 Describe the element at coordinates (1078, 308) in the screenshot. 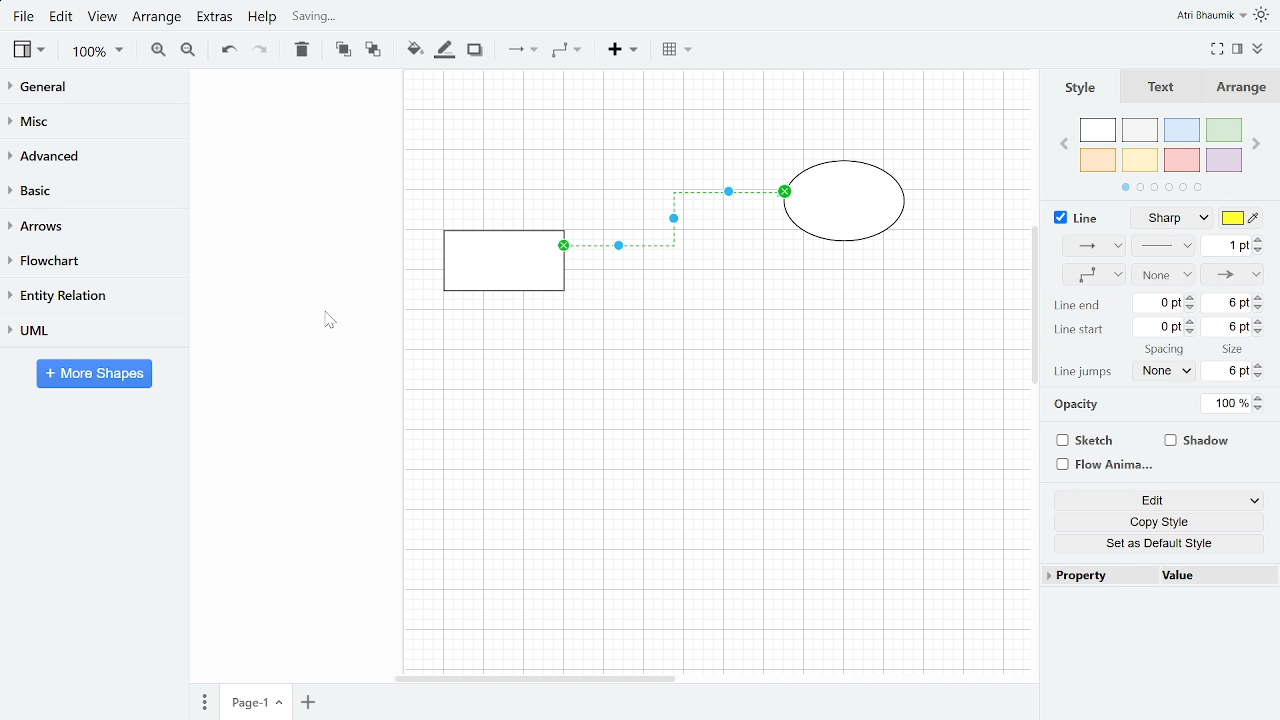

I see `line end` at that location.